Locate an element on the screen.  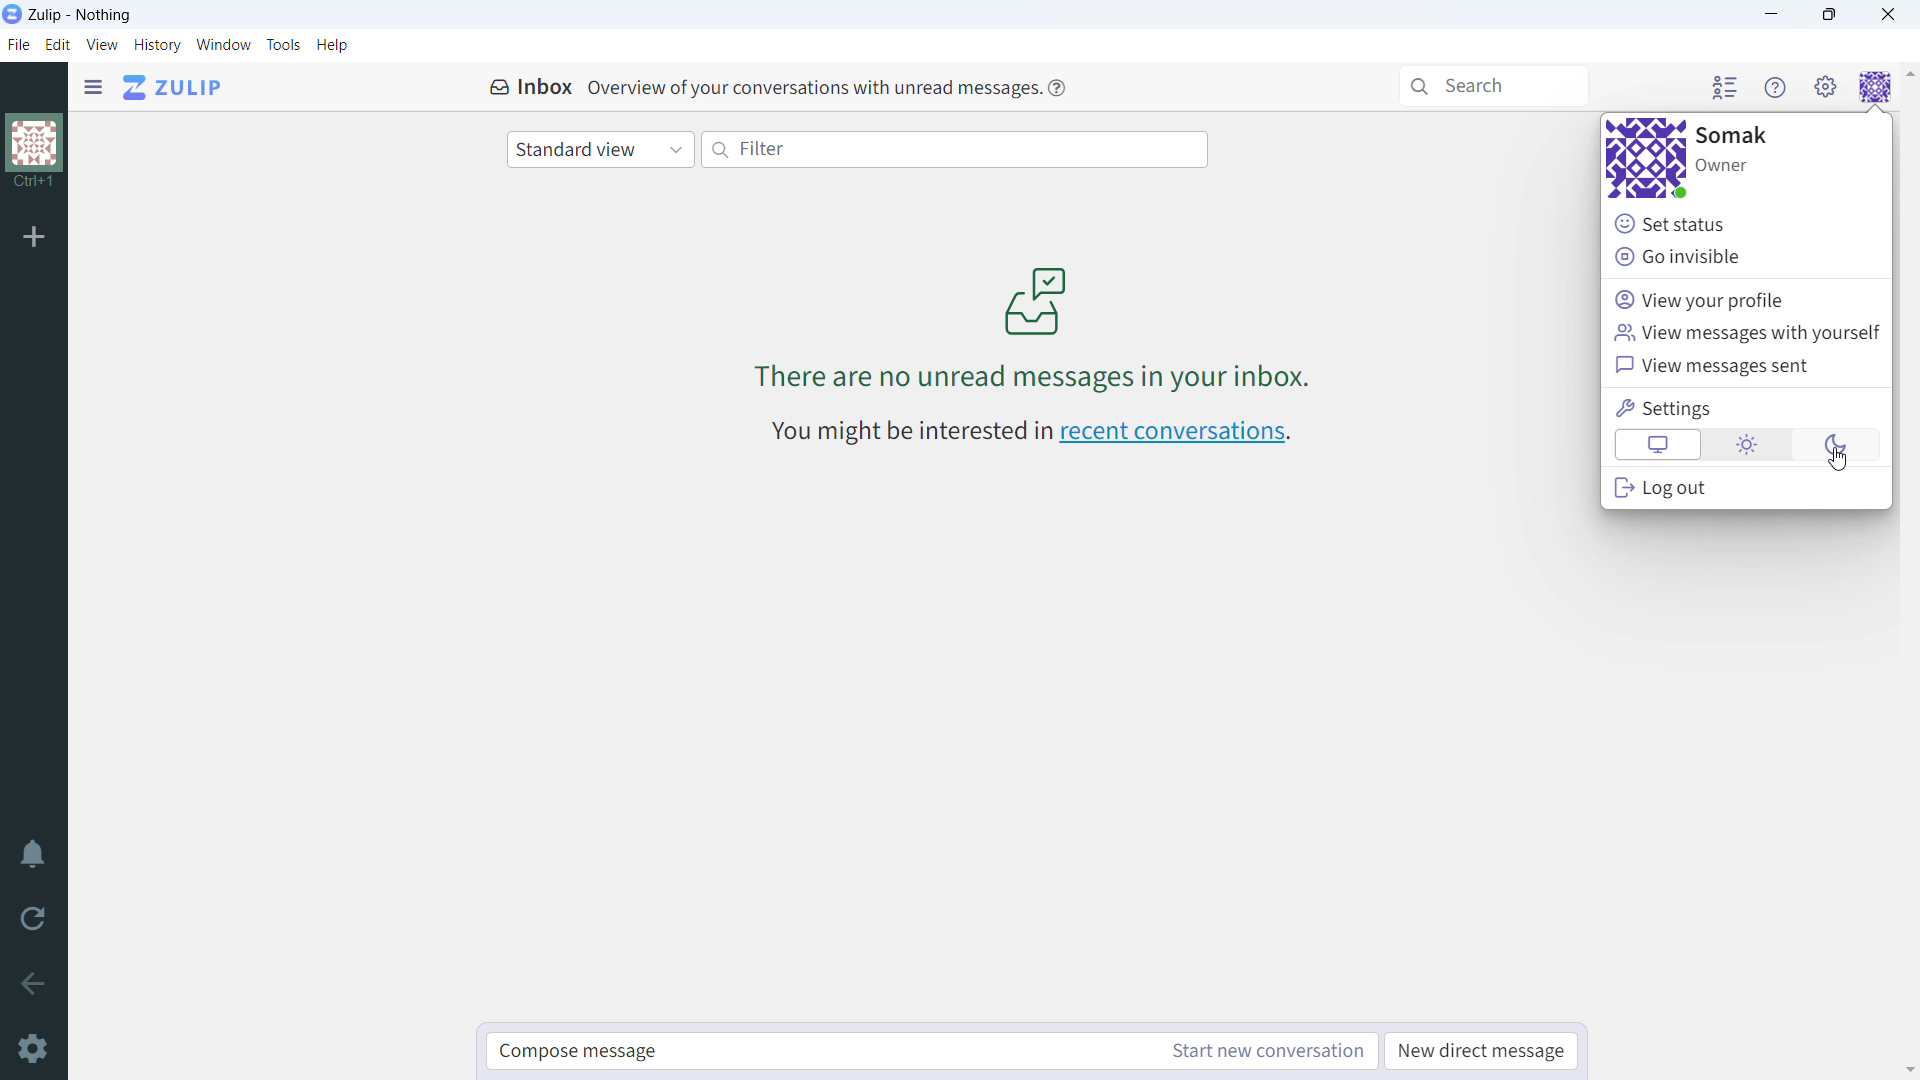
go to home view (inbox) is located at coordinates (171, 87).